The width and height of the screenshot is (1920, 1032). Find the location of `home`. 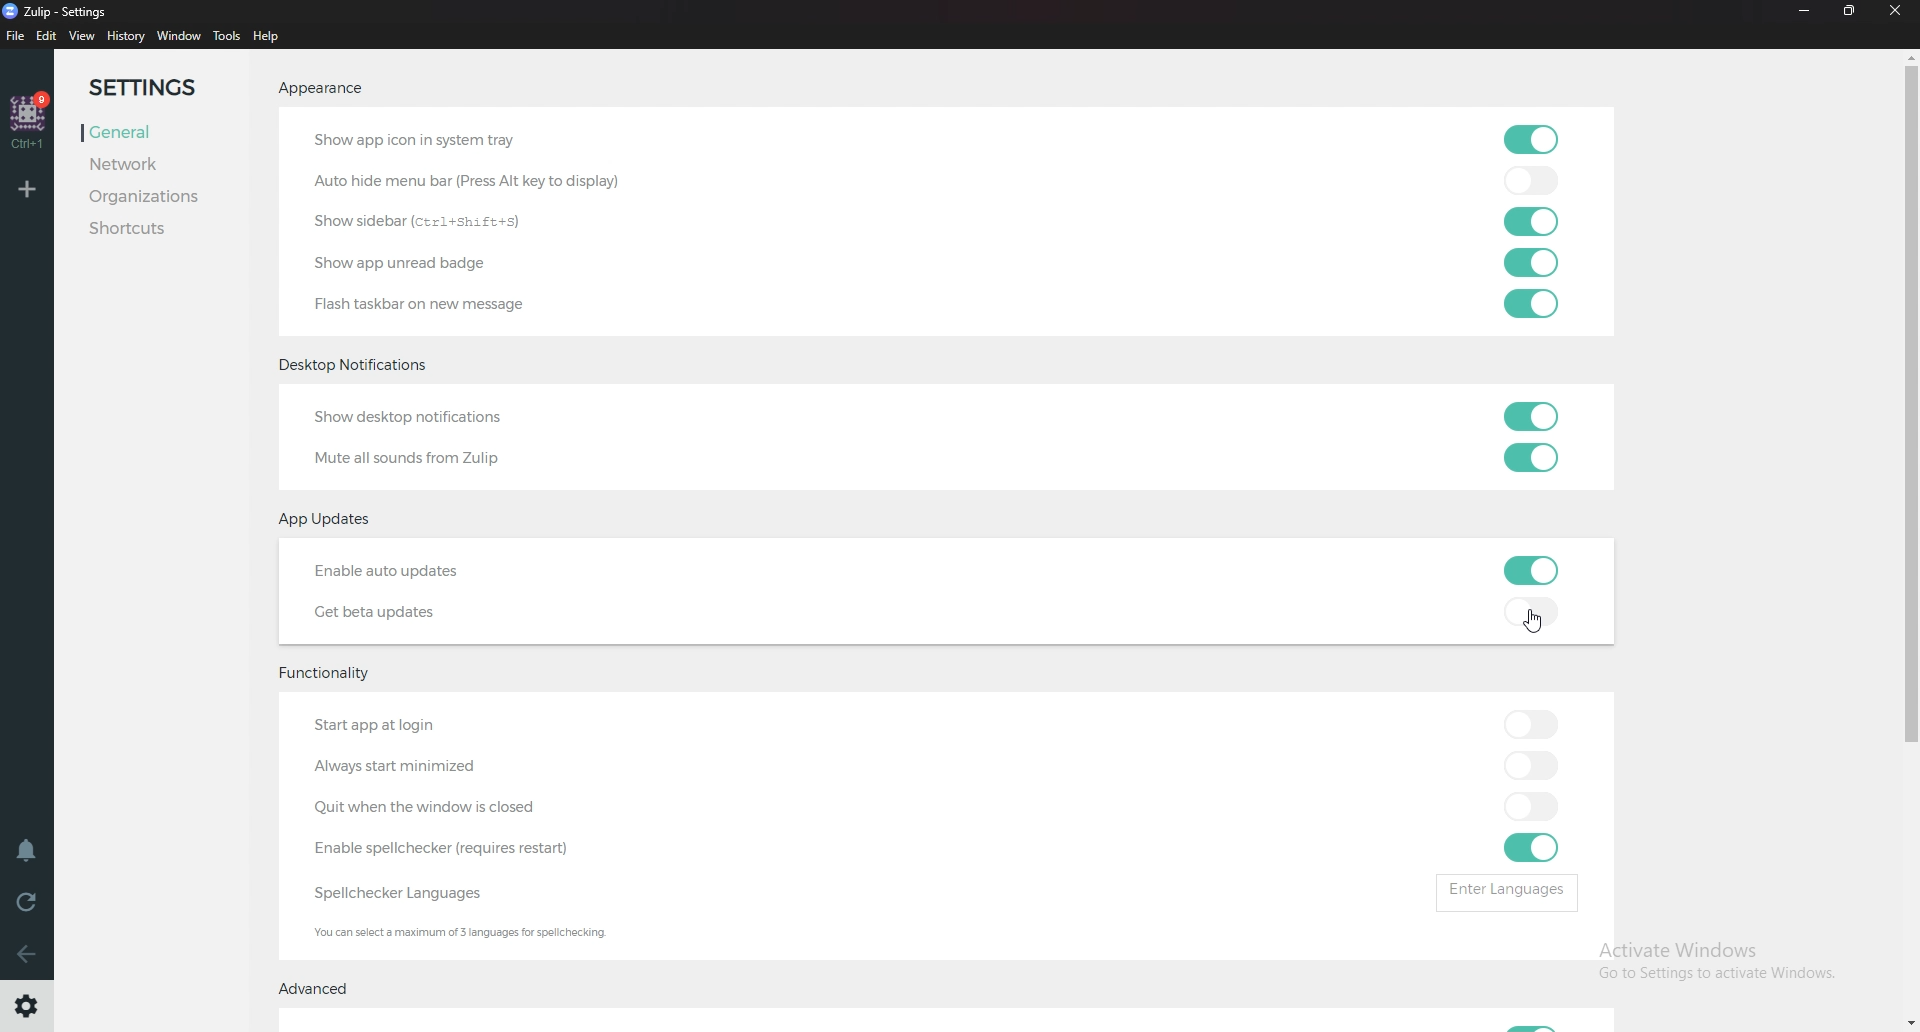

home is located at coordinates (31, 119).